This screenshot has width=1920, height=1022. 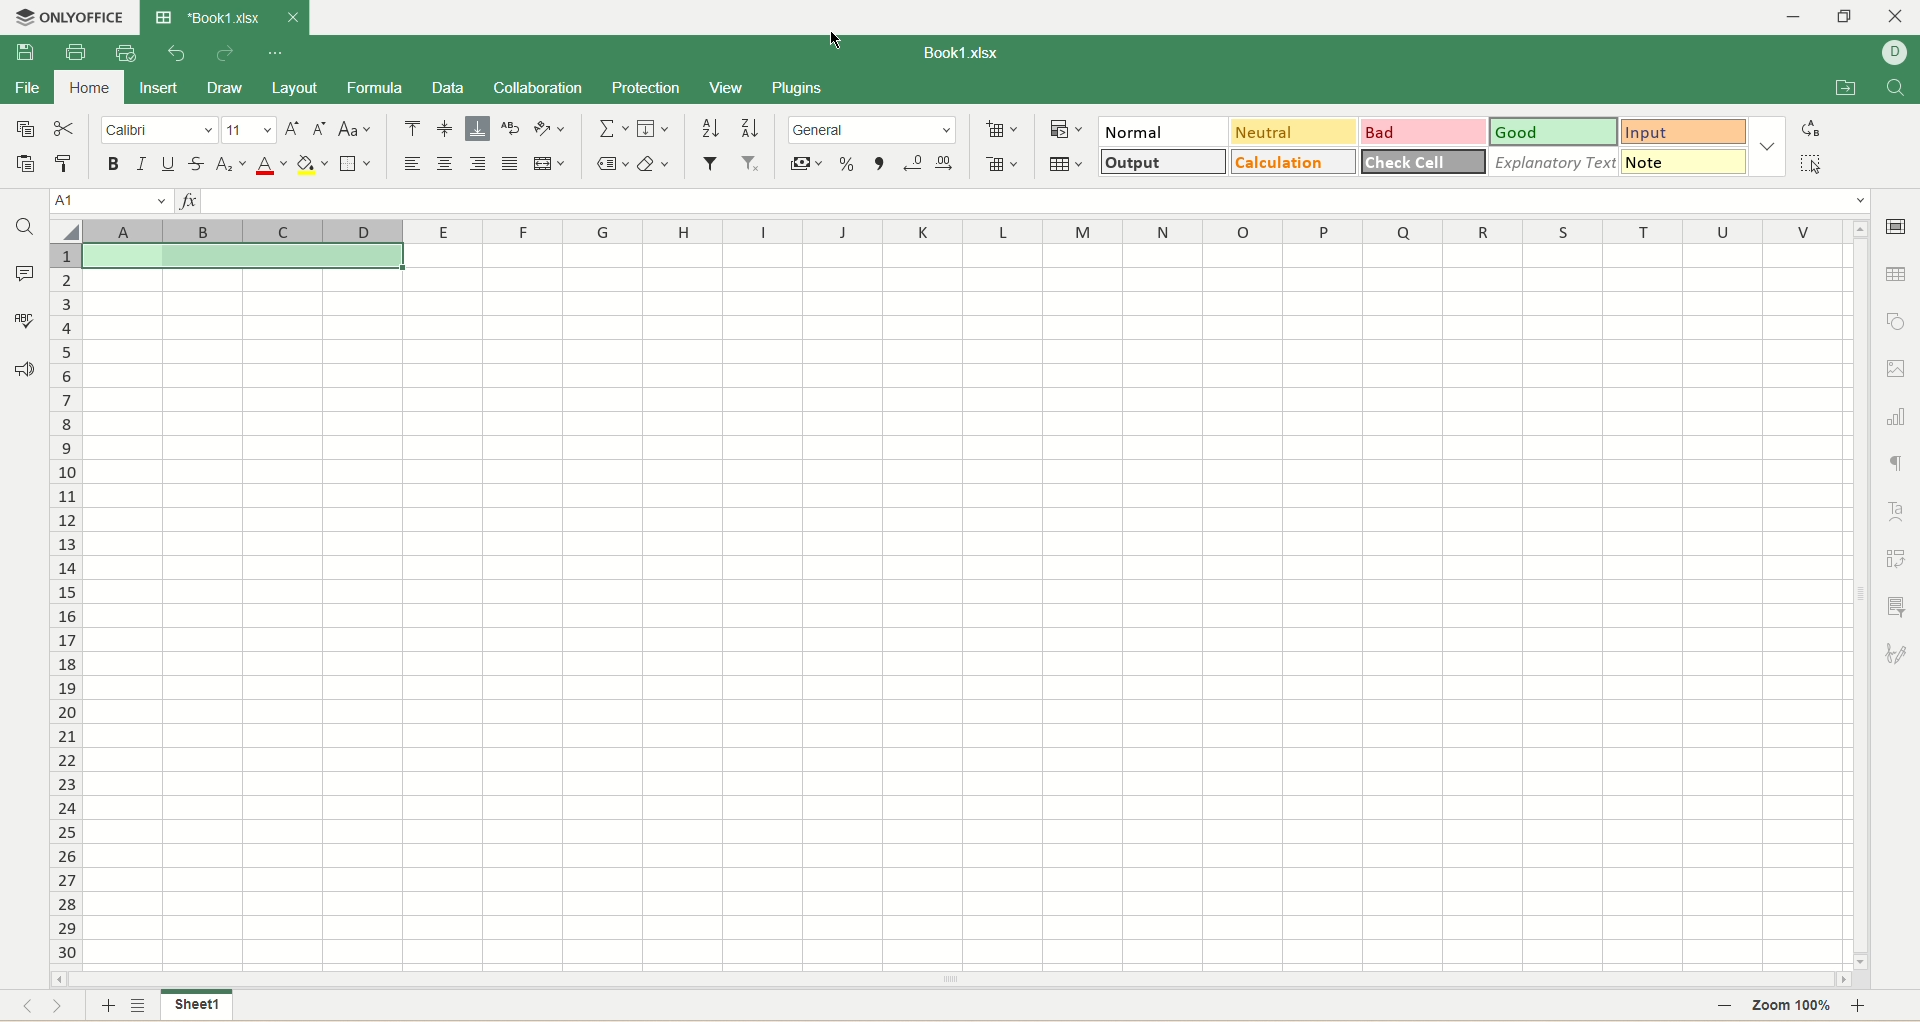 I want to click on undo, so click(x=173, y=55).